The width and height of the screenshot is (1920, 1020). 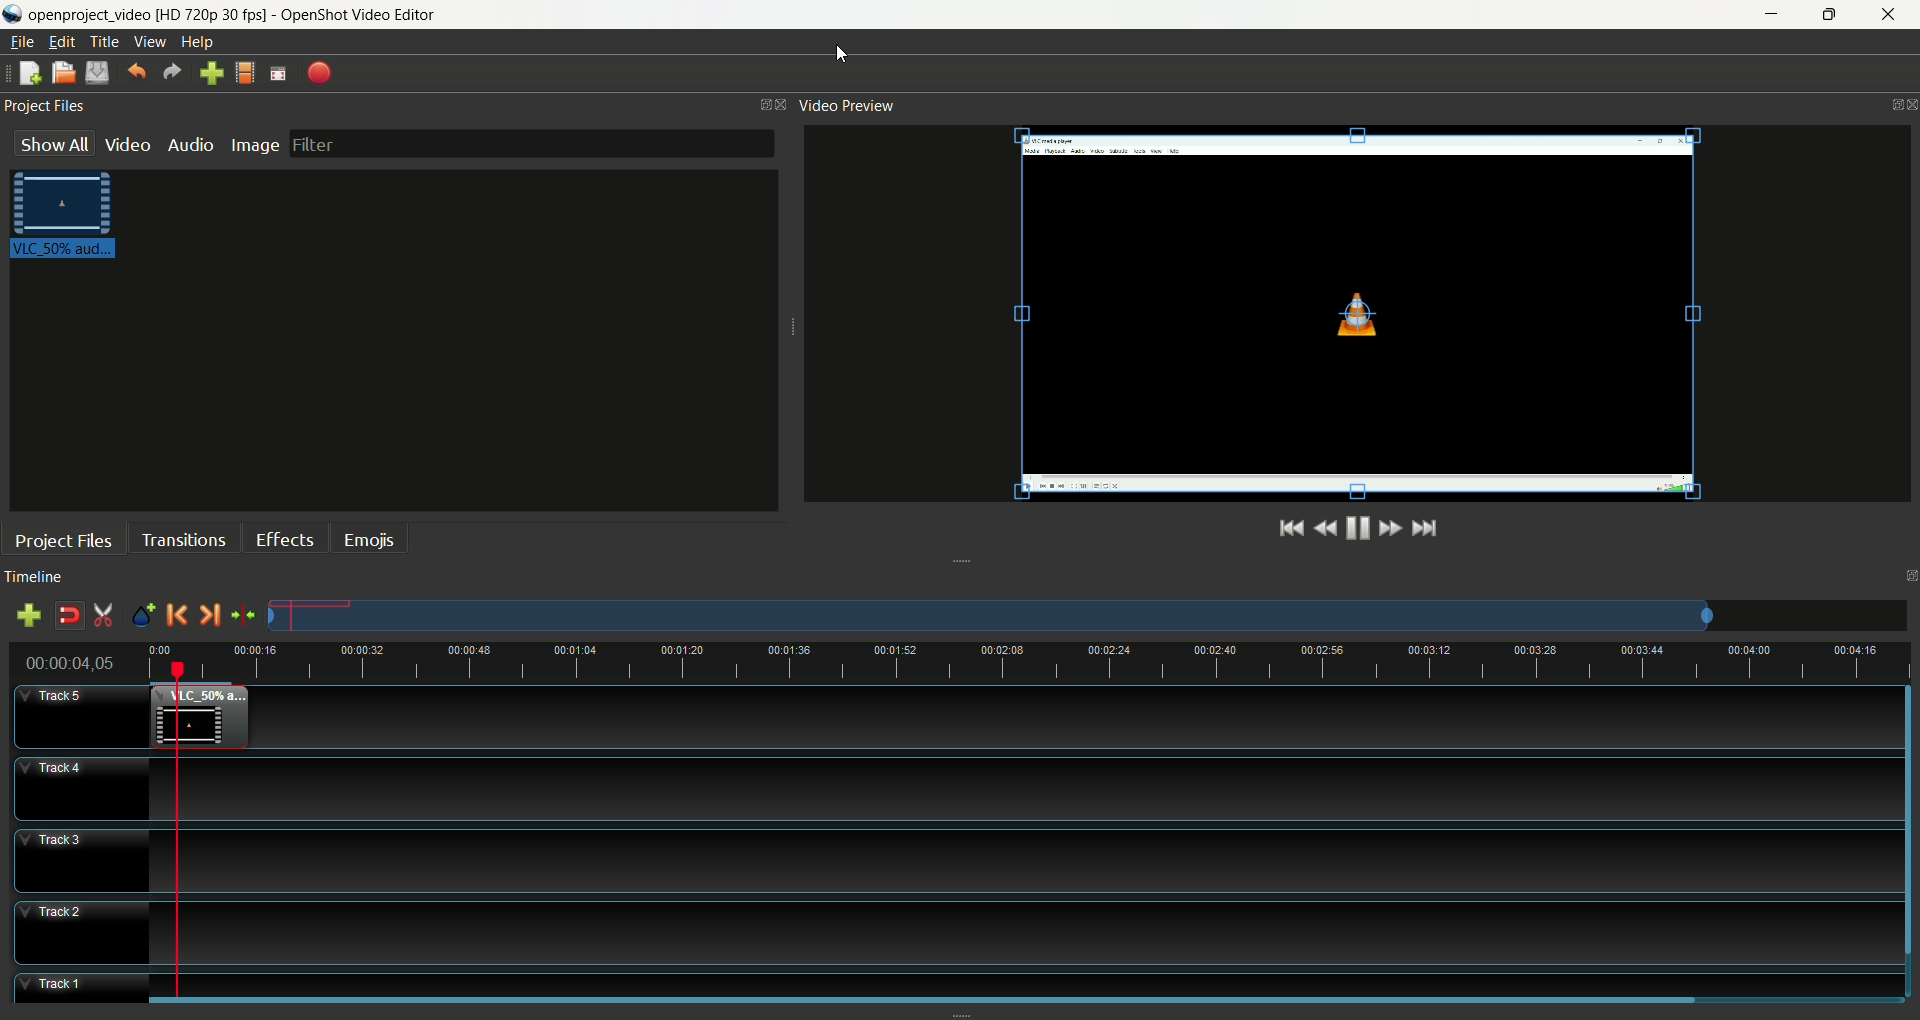 I want to click on close, so click(x=1893, y=16).